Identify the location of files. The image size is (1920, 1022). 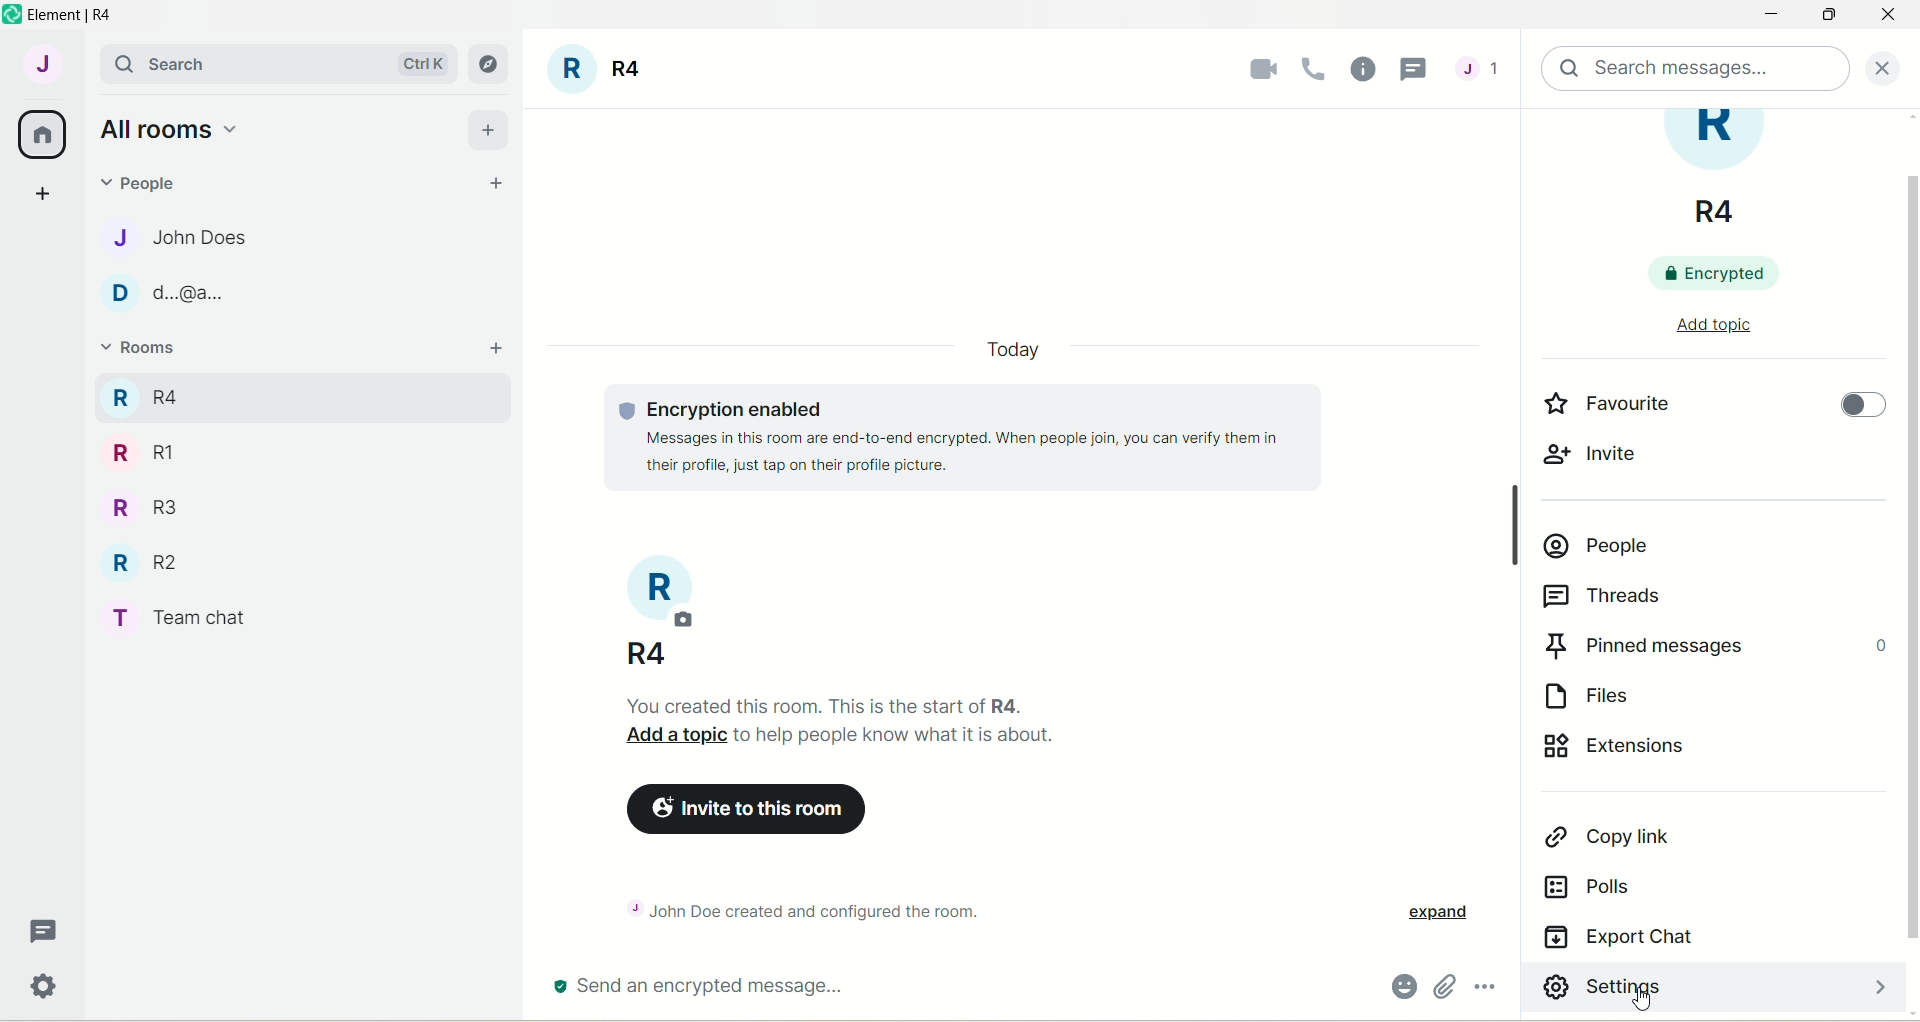
(1603, 692).